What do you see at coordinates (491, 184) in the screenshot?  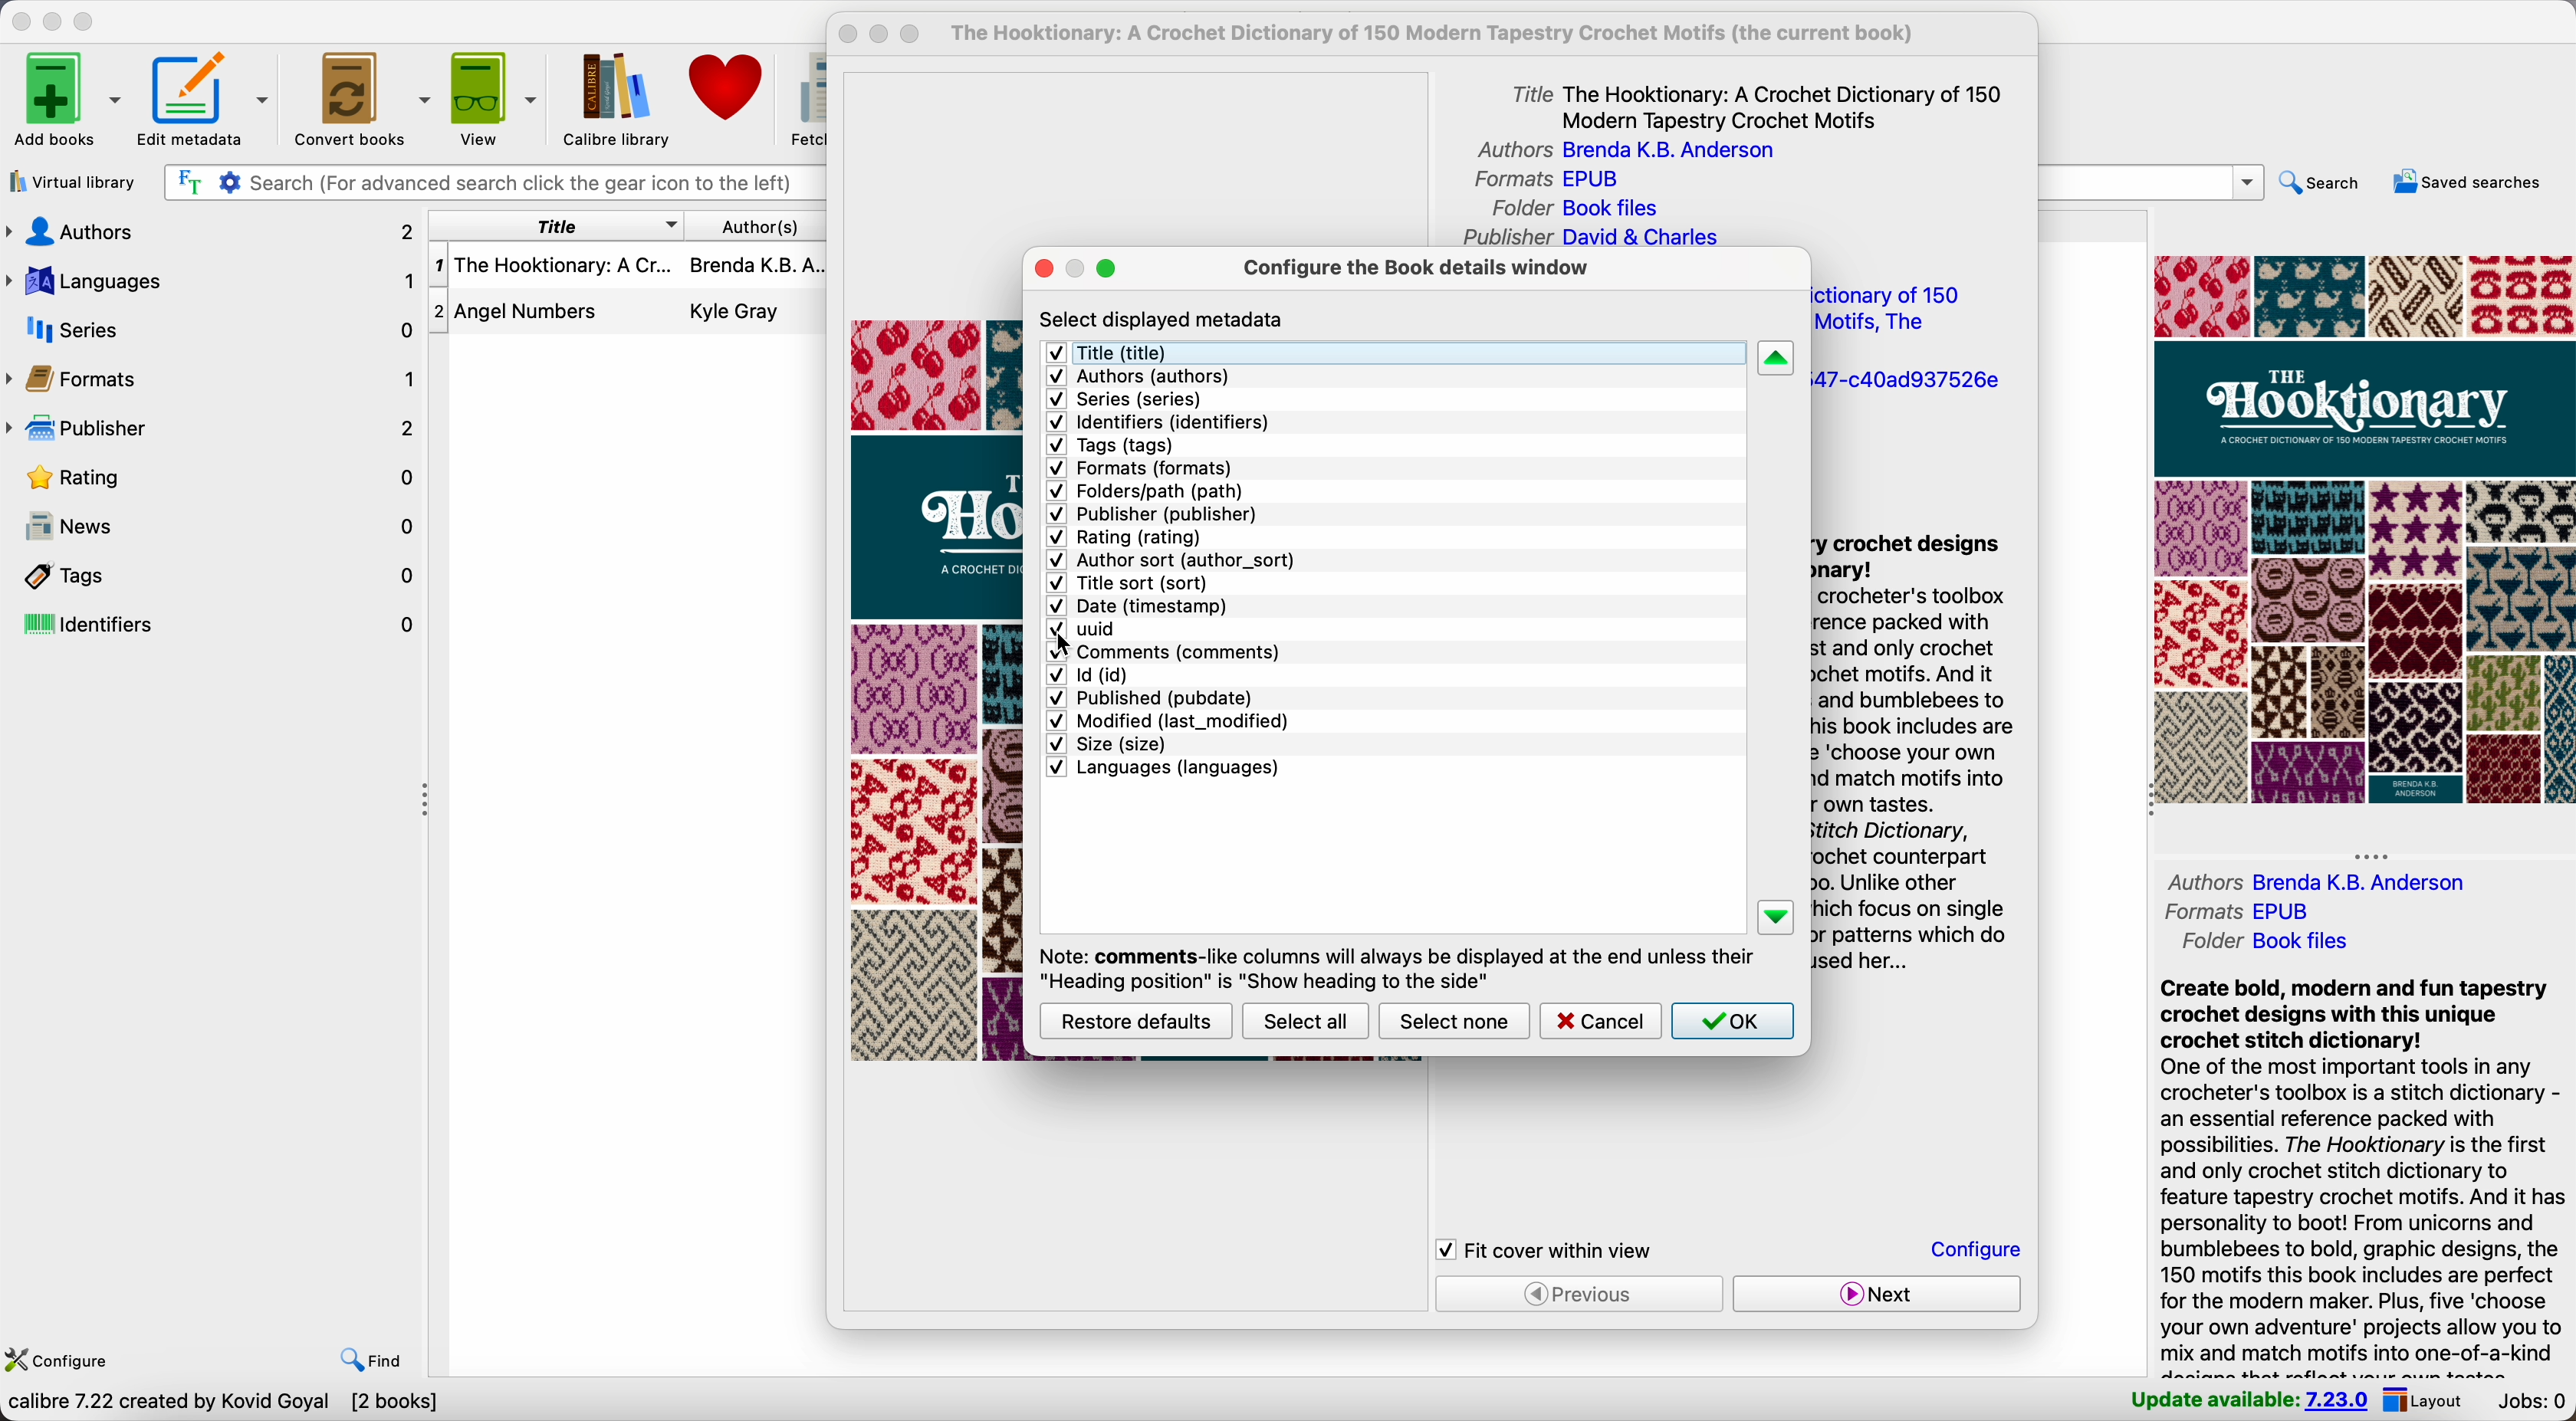 I see `search bar` at bounding box center [491, 184].